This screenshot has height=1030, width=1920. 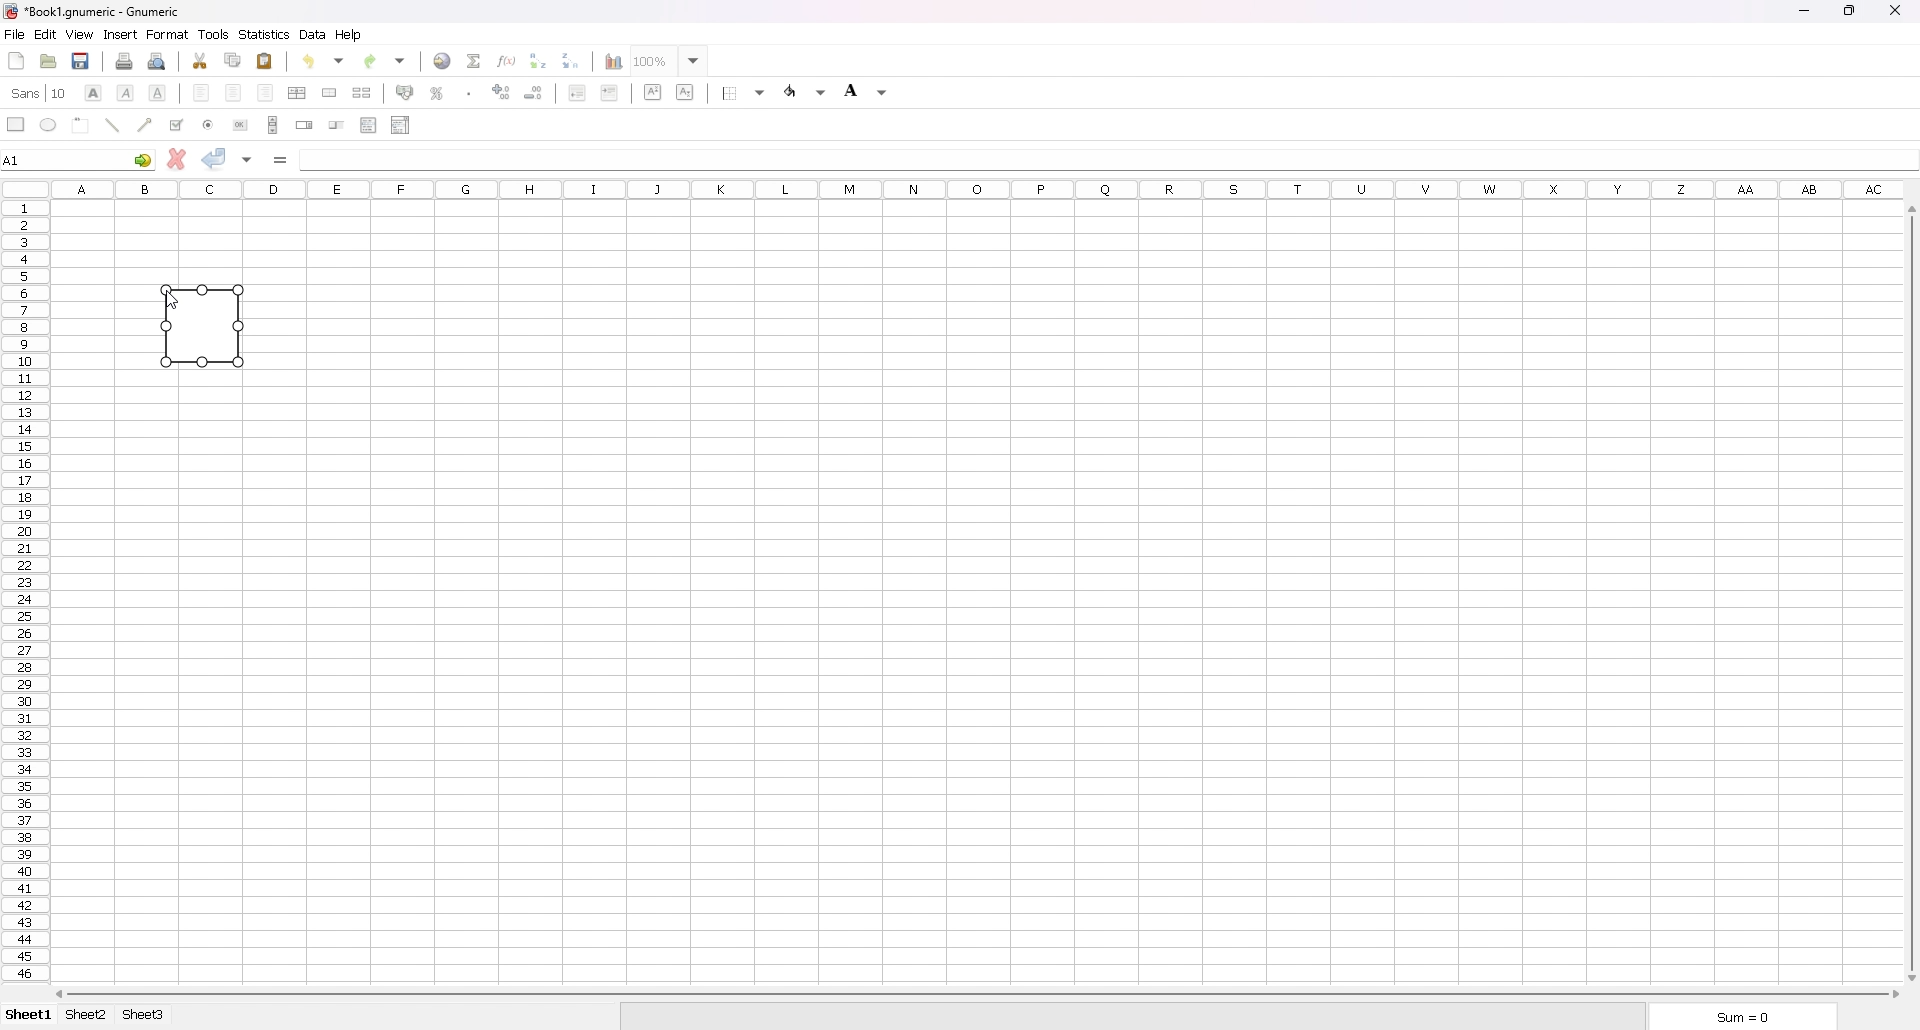 What do you see at coordinates (330, 92) in the screenshot?
I see `merge cells` at bounding box center [330, 92].